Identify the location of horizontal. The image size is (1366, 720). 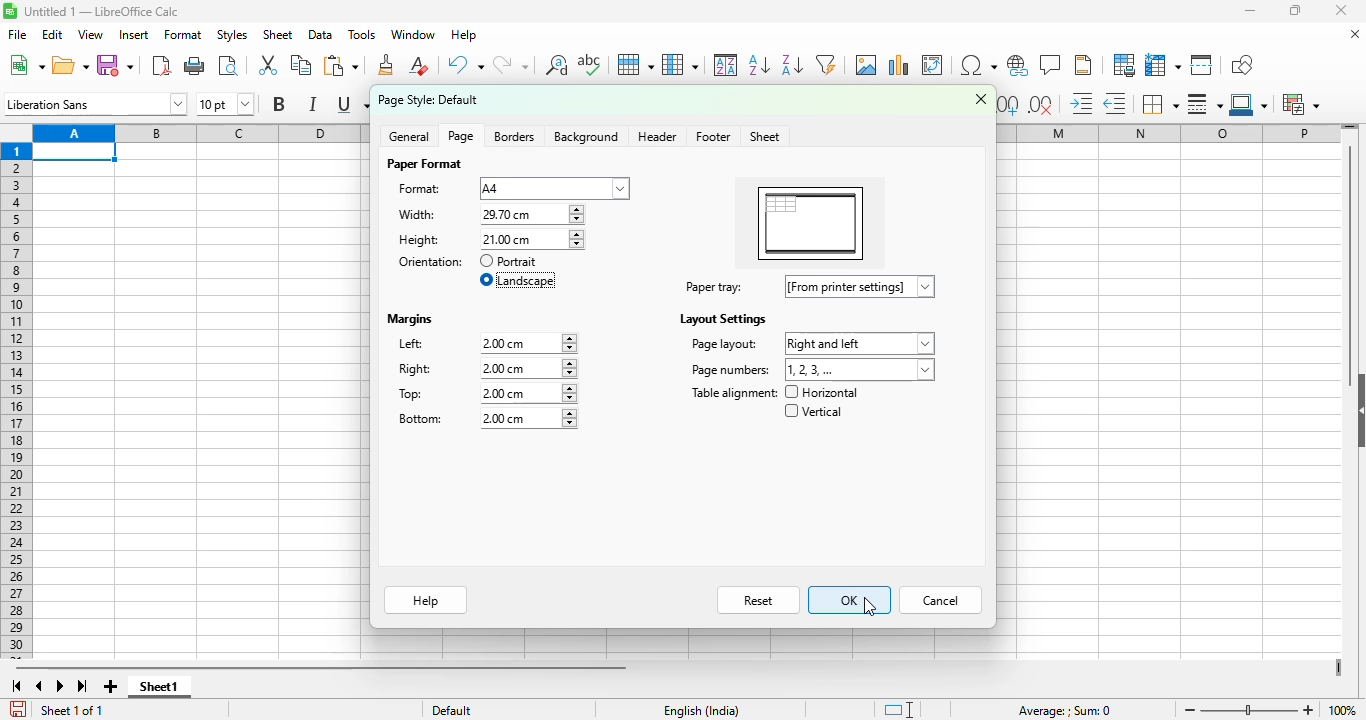
(822, 392).